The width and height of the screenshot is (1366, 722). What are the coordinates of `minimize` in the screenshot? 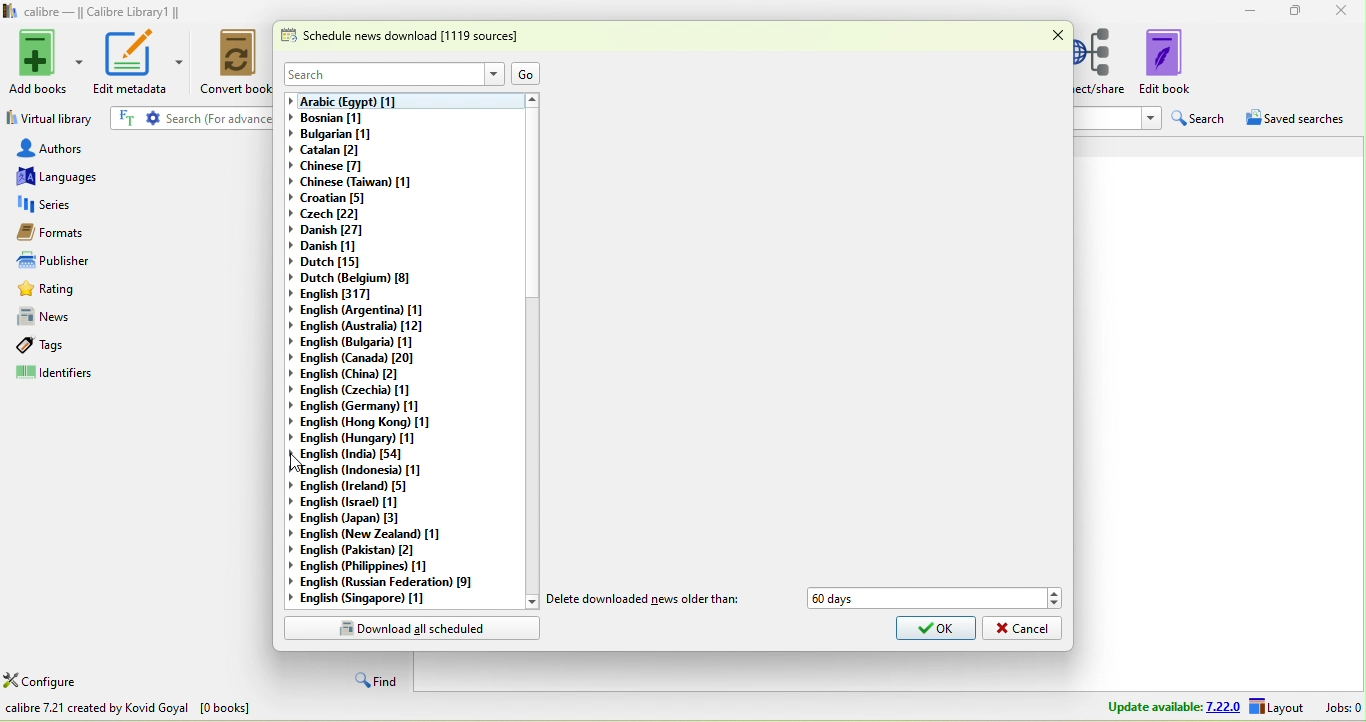 It's located at (1254, 11).